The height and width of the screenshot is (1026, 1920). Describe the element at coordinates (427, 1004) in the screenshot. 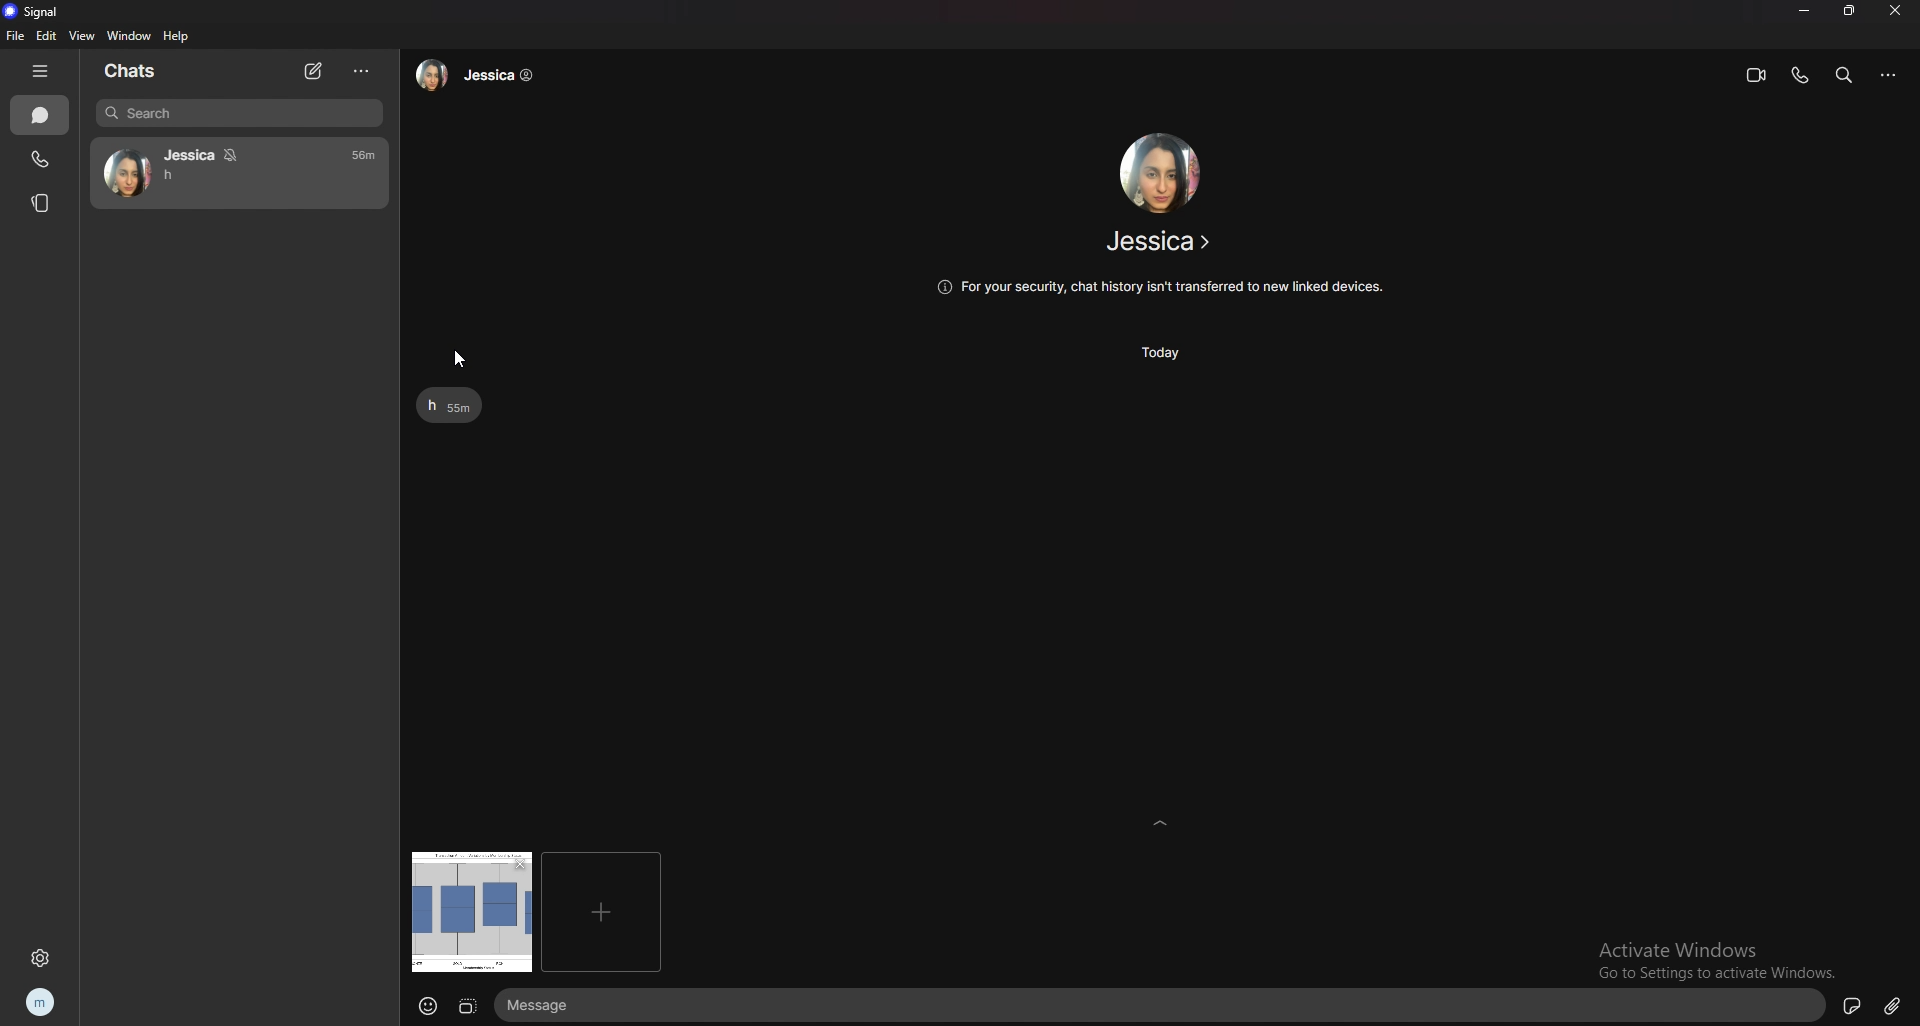

I see `emojis` at that location.